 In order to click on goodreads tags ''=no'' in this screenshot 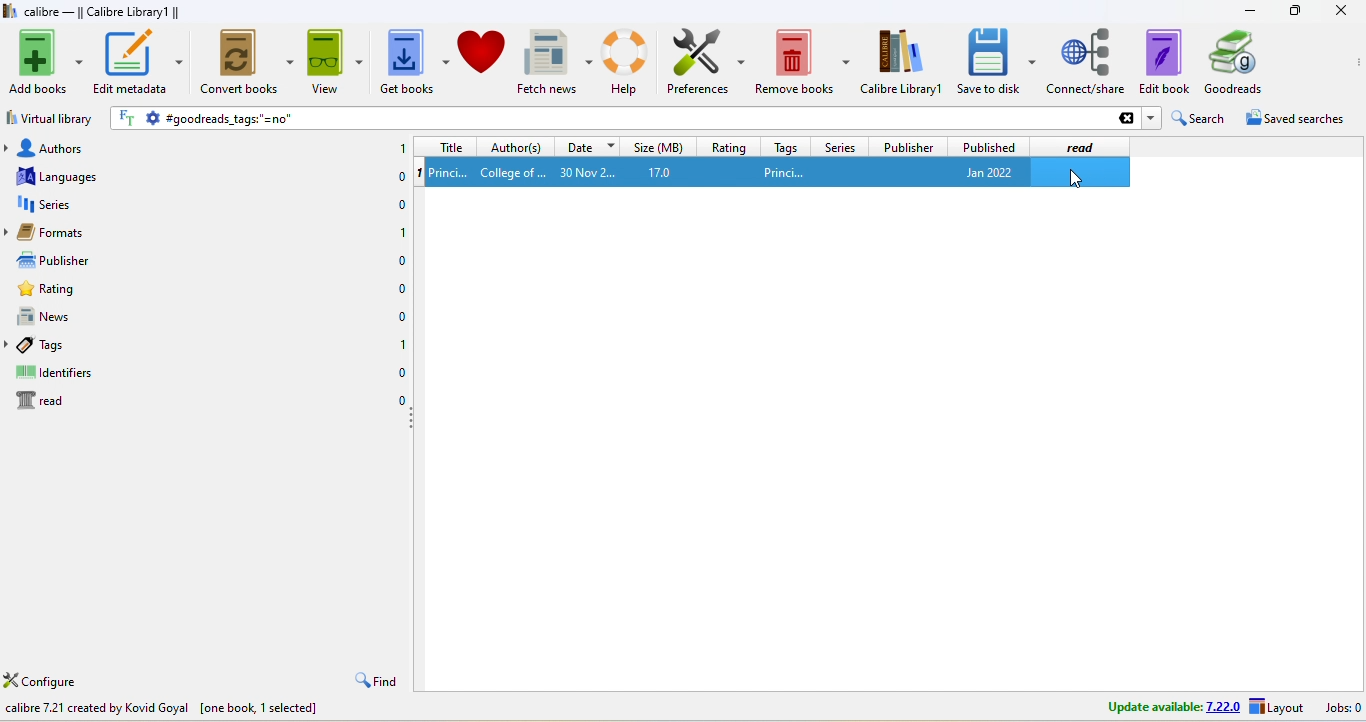, I will do `click(652, 118)`.